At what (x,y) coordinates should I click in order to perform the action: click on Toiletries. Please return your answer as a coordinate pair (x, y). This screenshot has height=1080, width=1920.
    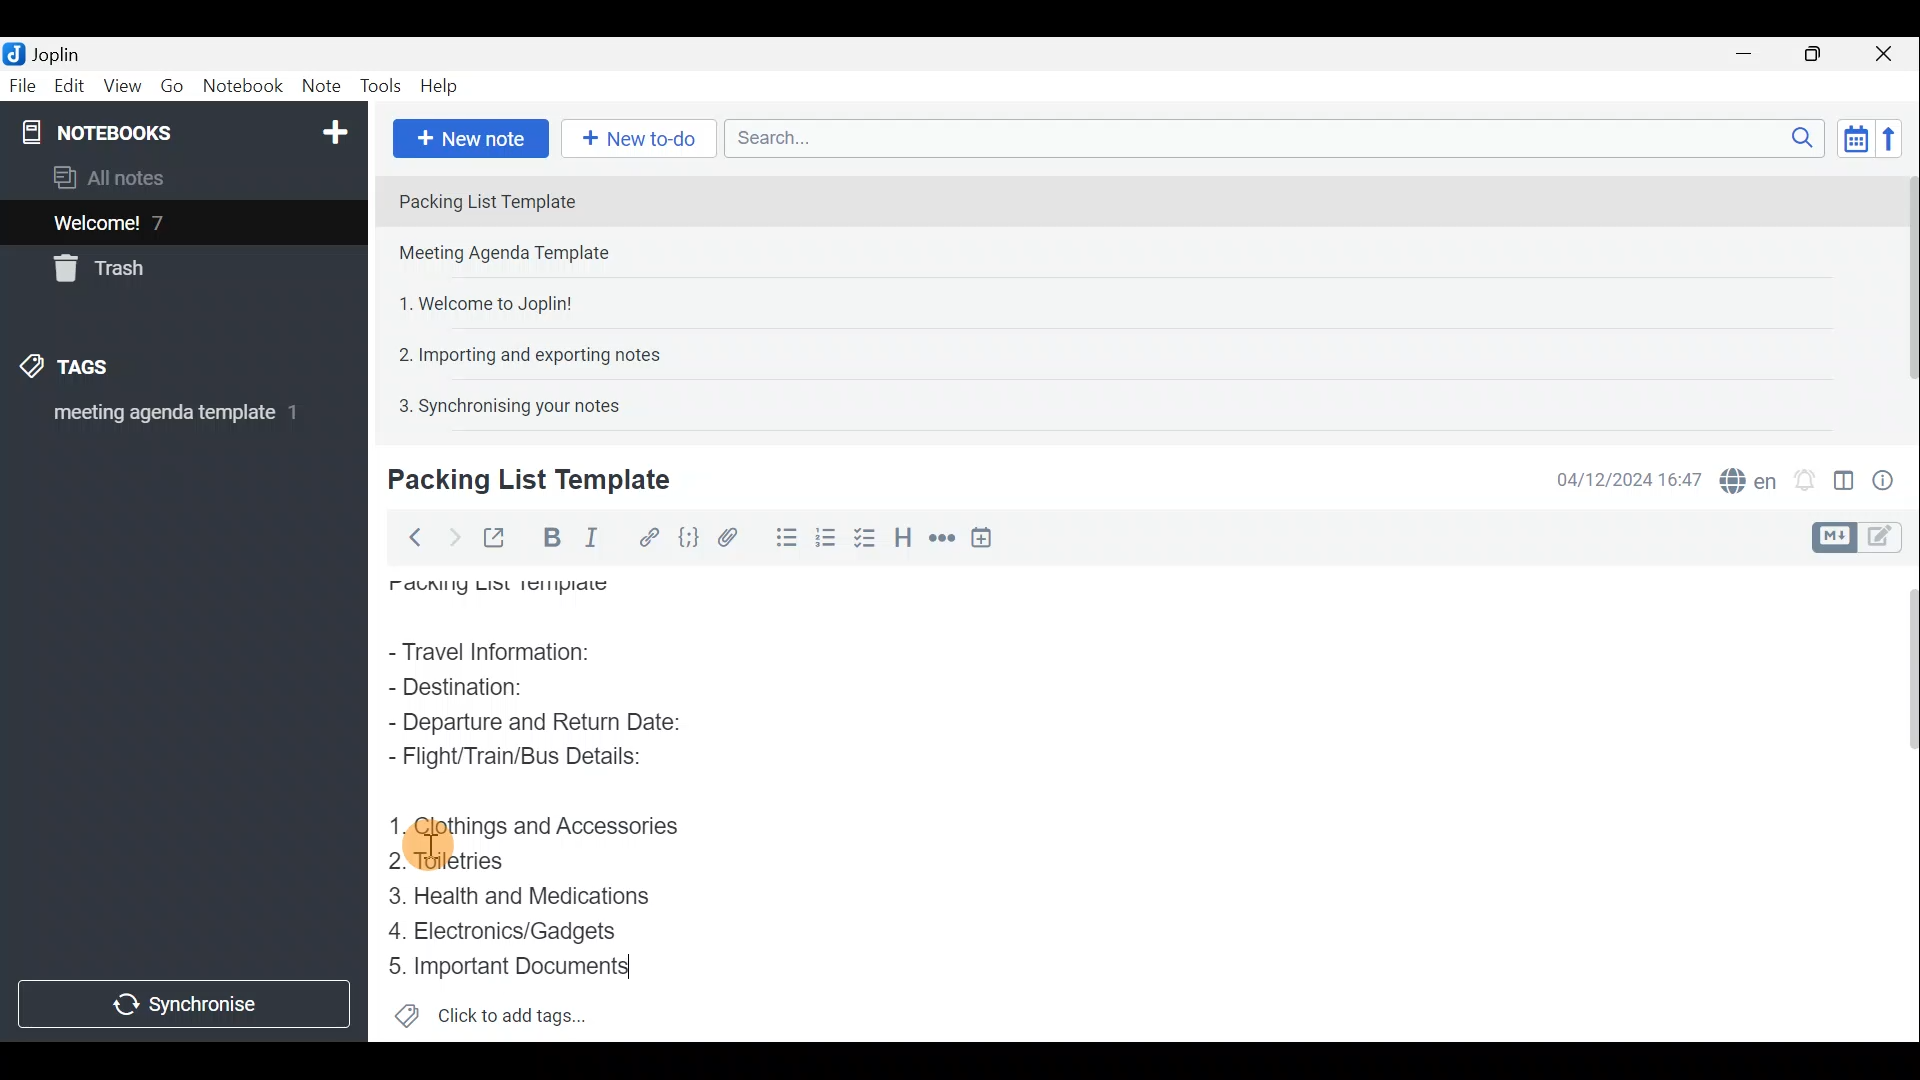
    Looking at the image, I should click on (455, 862).